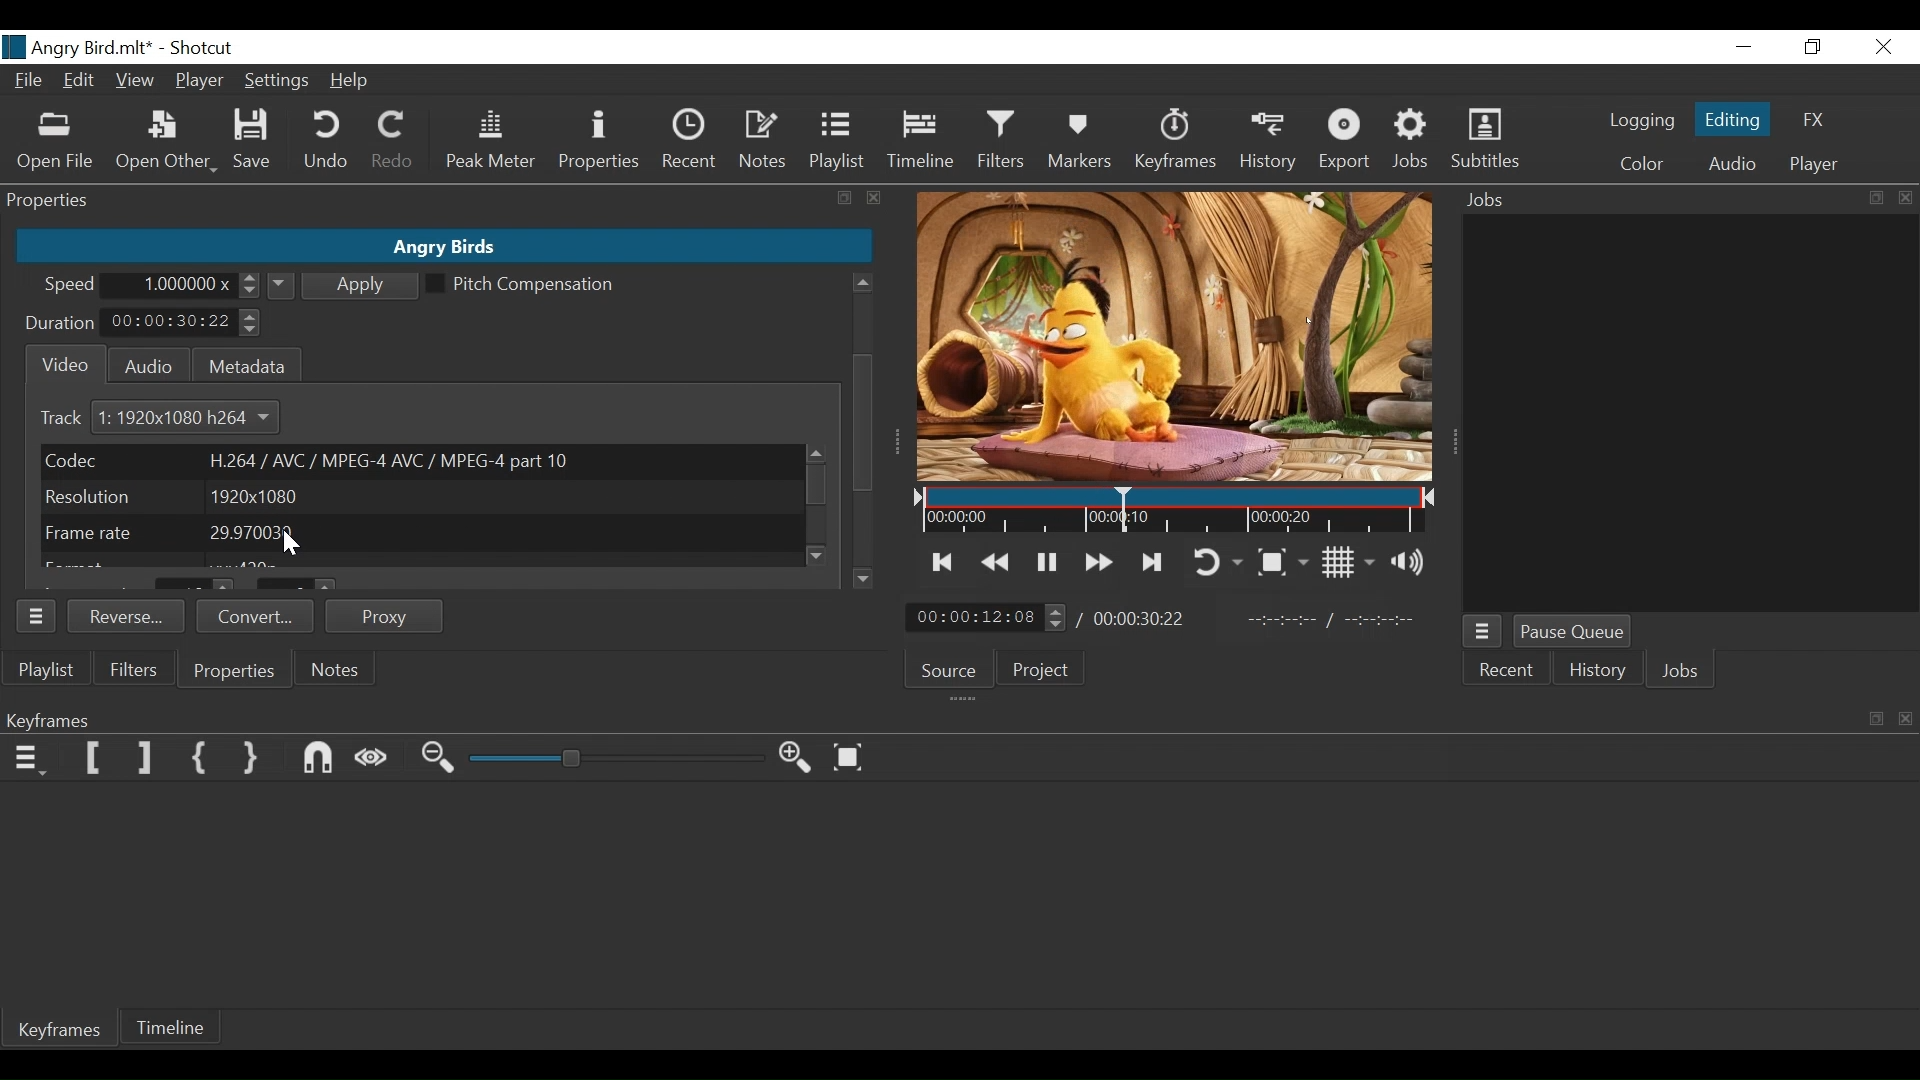  What do you see at coordinates (839, 143) in the screenshot?
I see `Playlist` at bounding box center [839, 143].